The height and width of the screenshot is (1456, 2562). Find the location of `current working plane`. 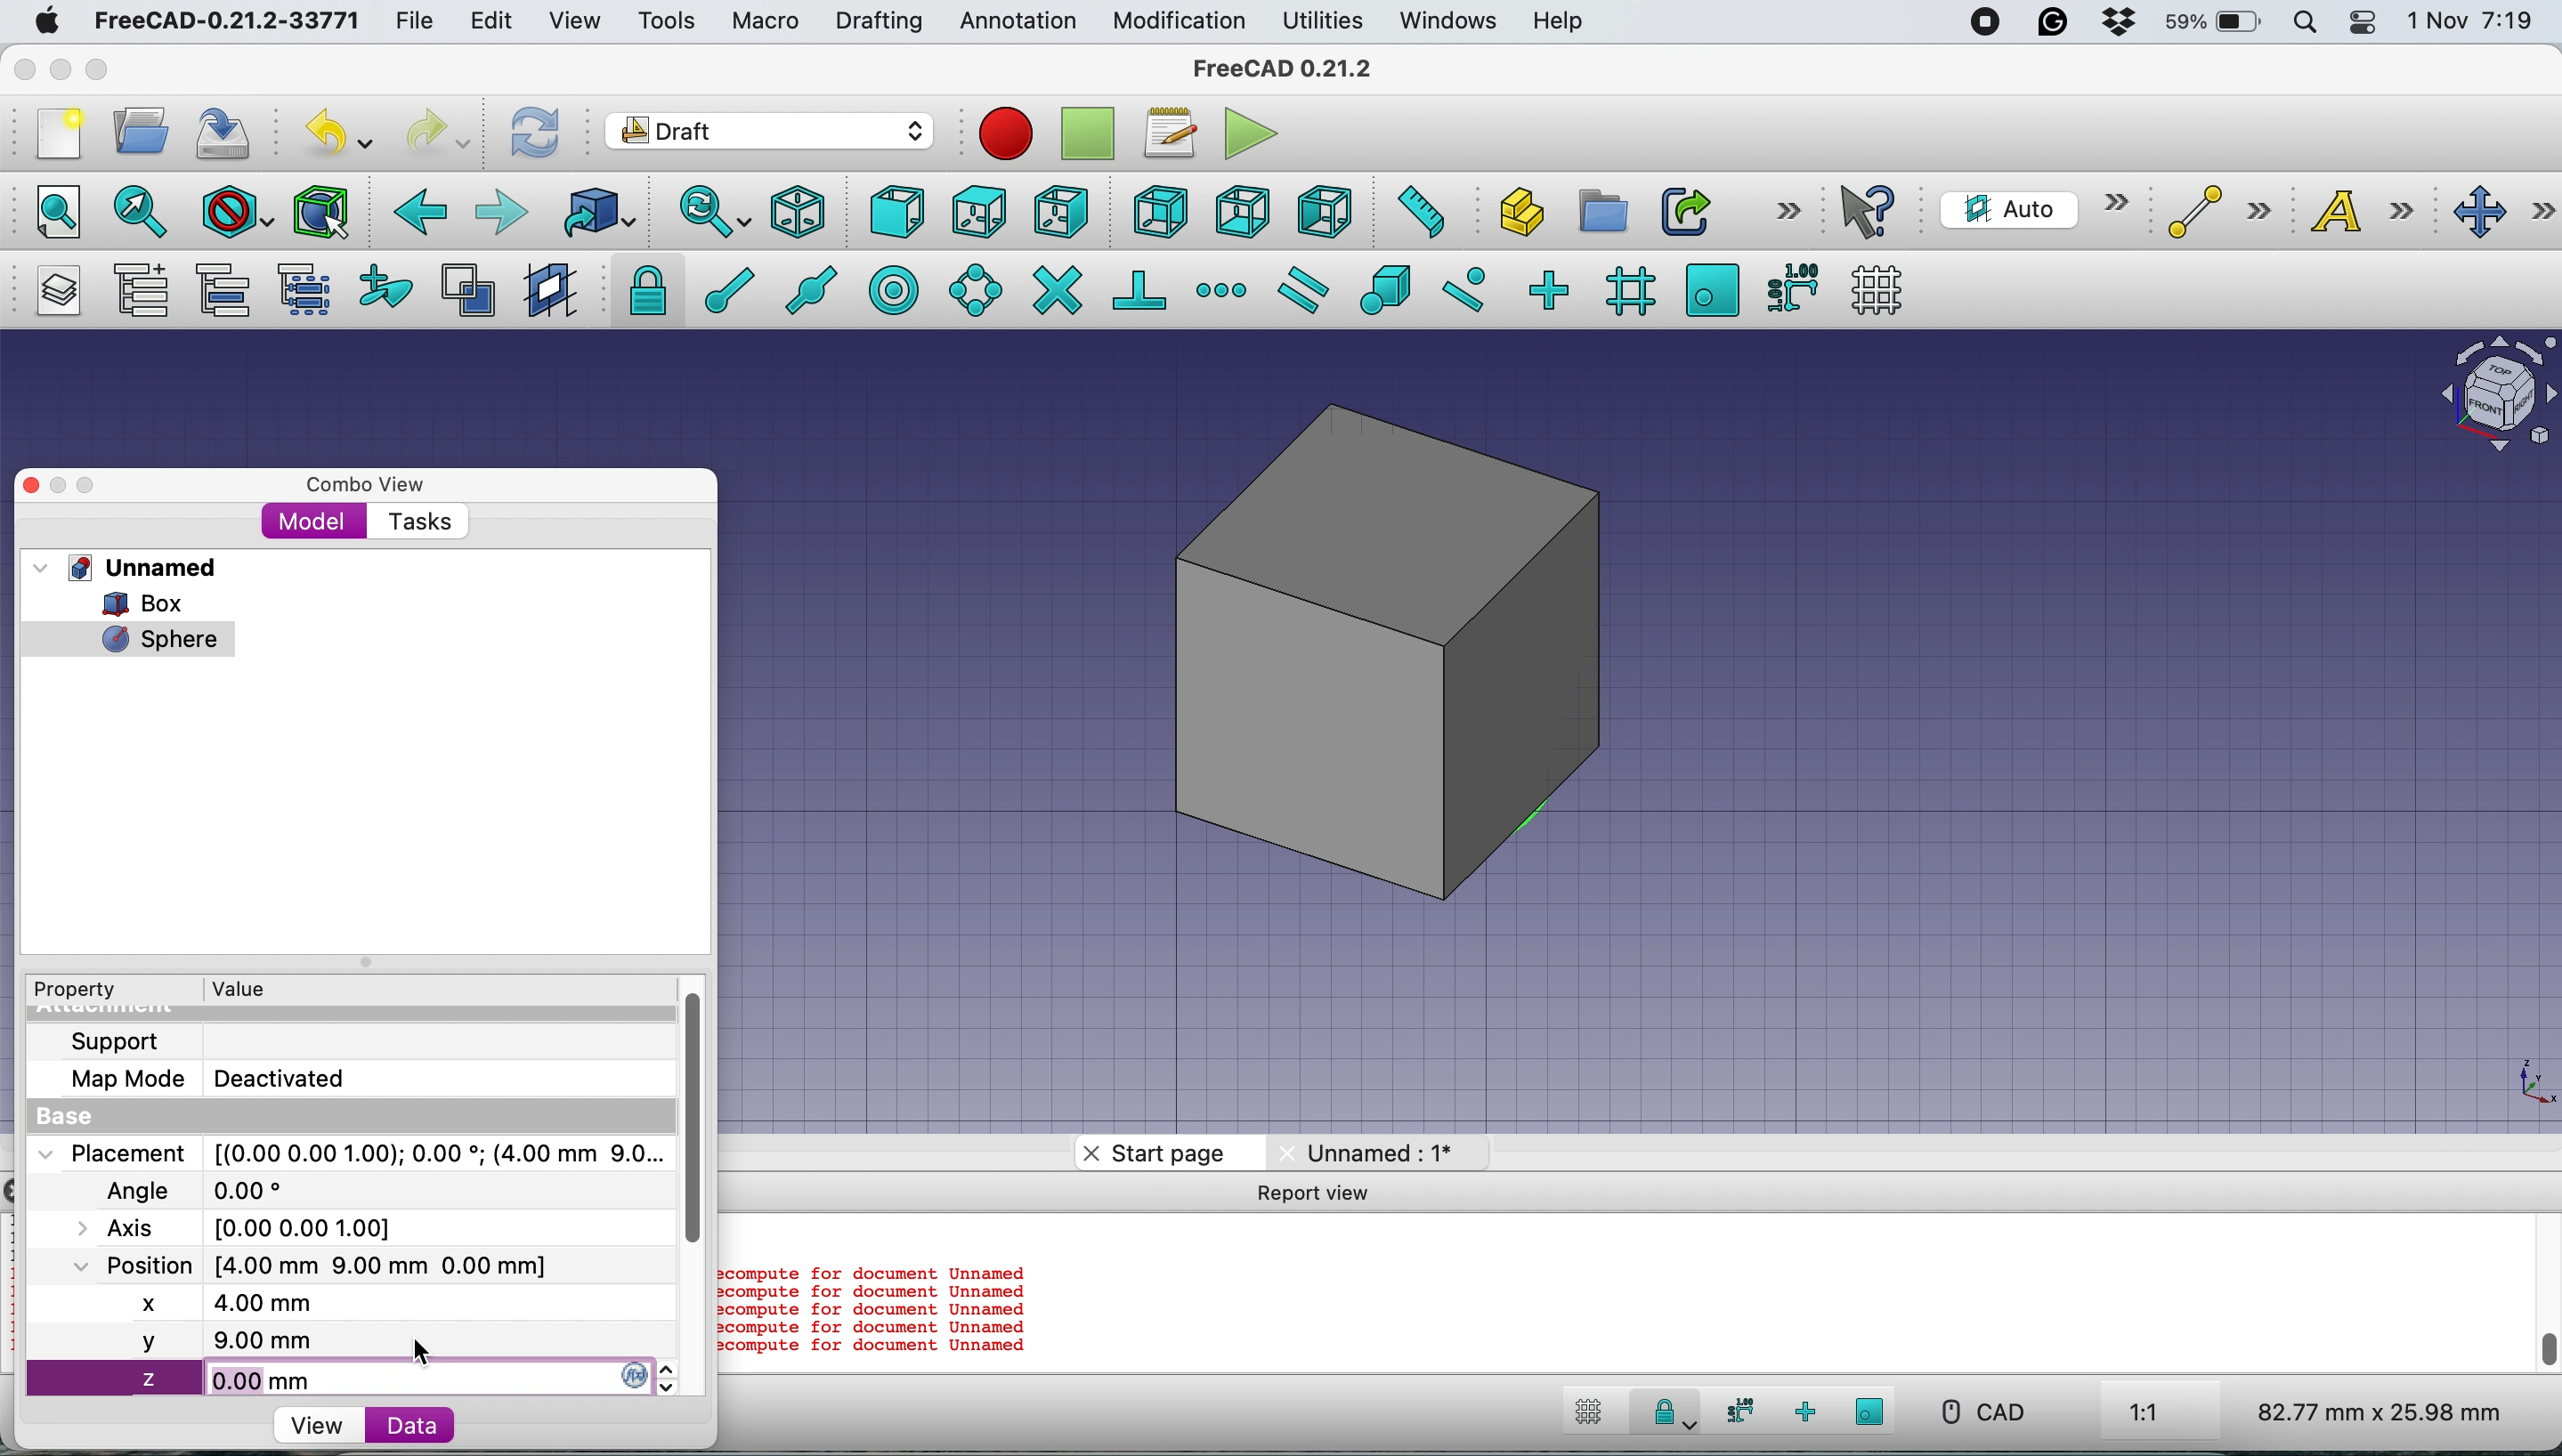

current working plane is located at coordinates (2029, 208).